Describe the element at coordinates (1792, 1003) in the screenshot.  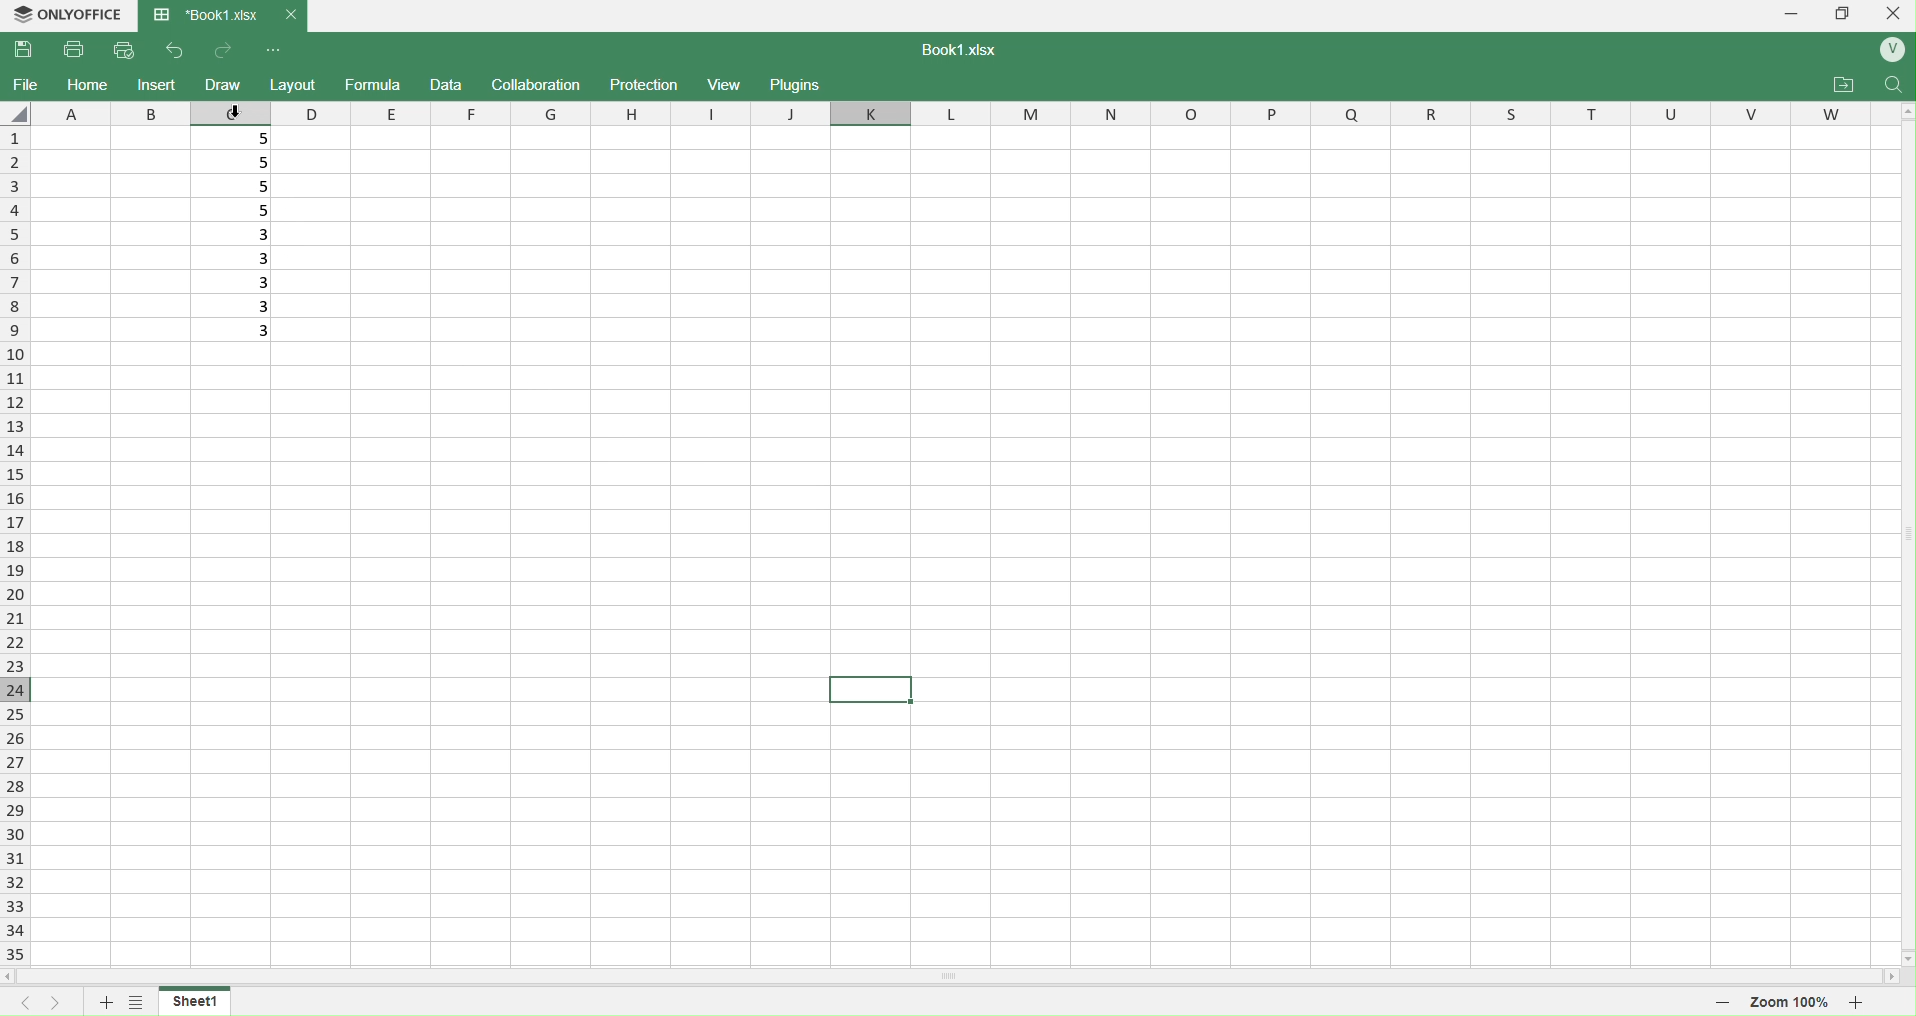
I see `Zoom` at that location.